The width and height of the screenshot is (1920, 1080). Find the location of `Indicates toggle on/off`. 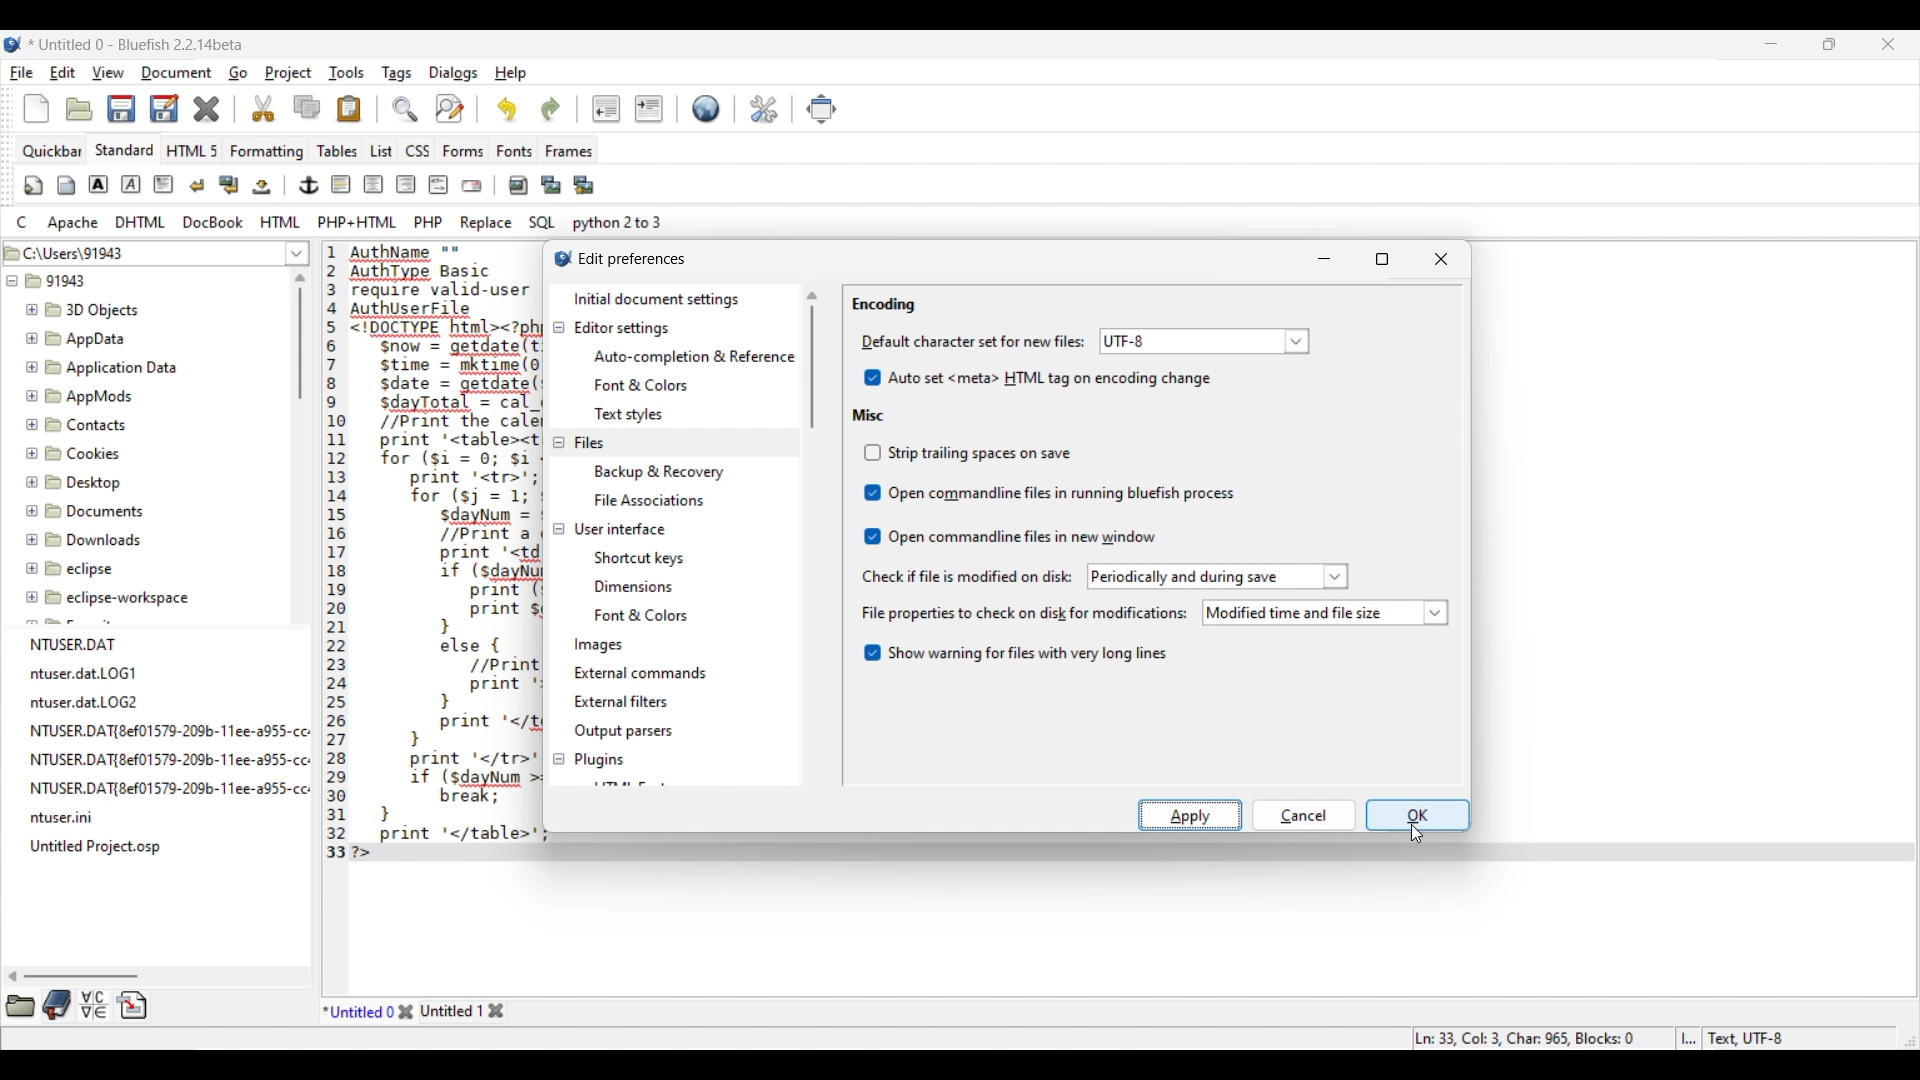

Indicates toggle on/off is located at coordinates (873, 495).